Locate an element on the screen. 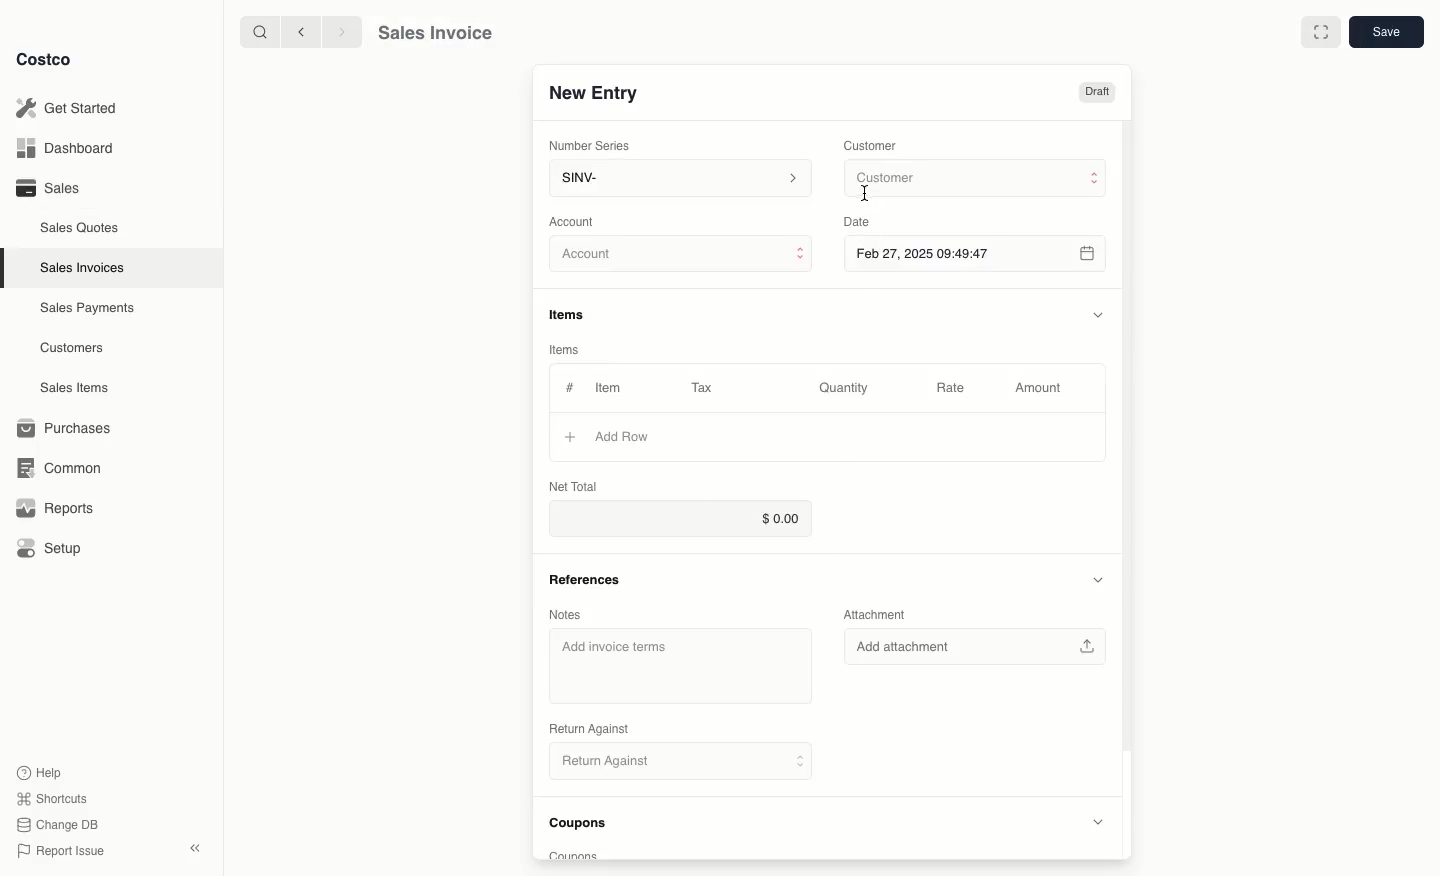 This screenshot has width=1440, height=876. Sales Quotes is located at coordinates (81, 227).